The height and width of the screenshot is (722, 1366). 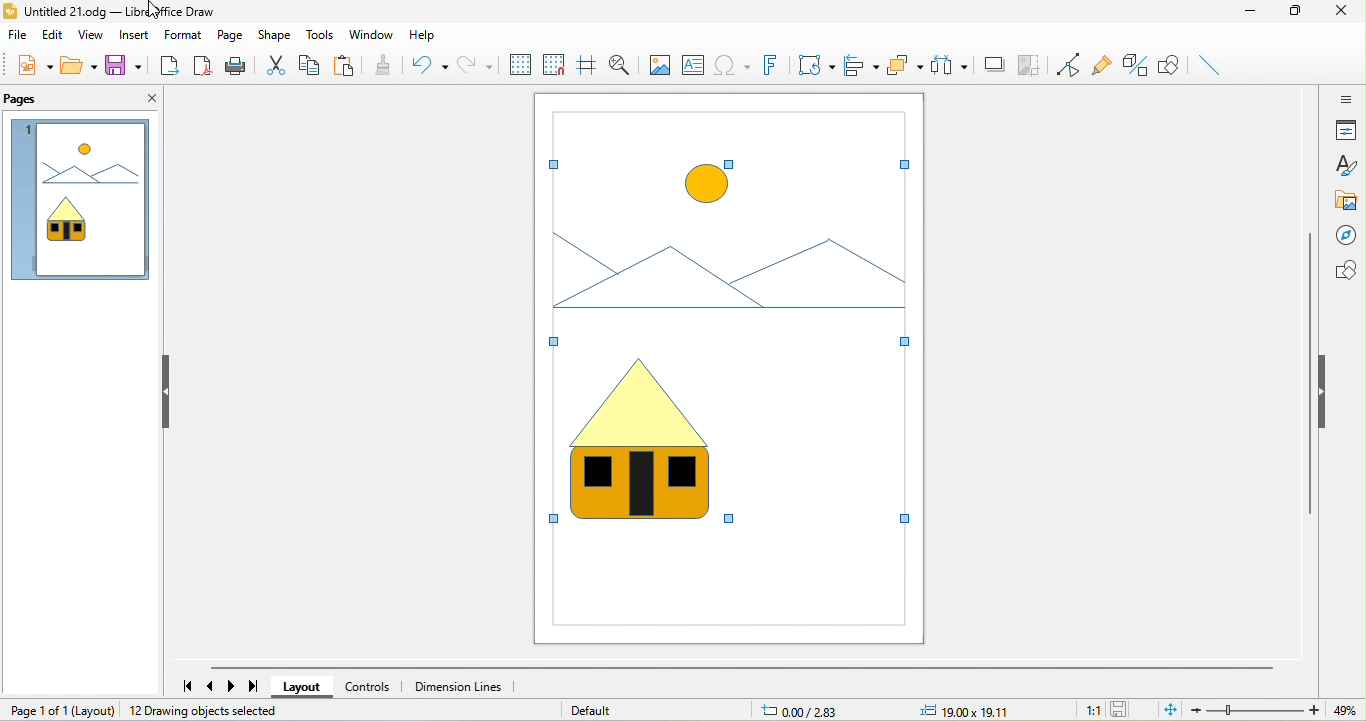 I want to click on fit page , so click(x=1170, y=710).